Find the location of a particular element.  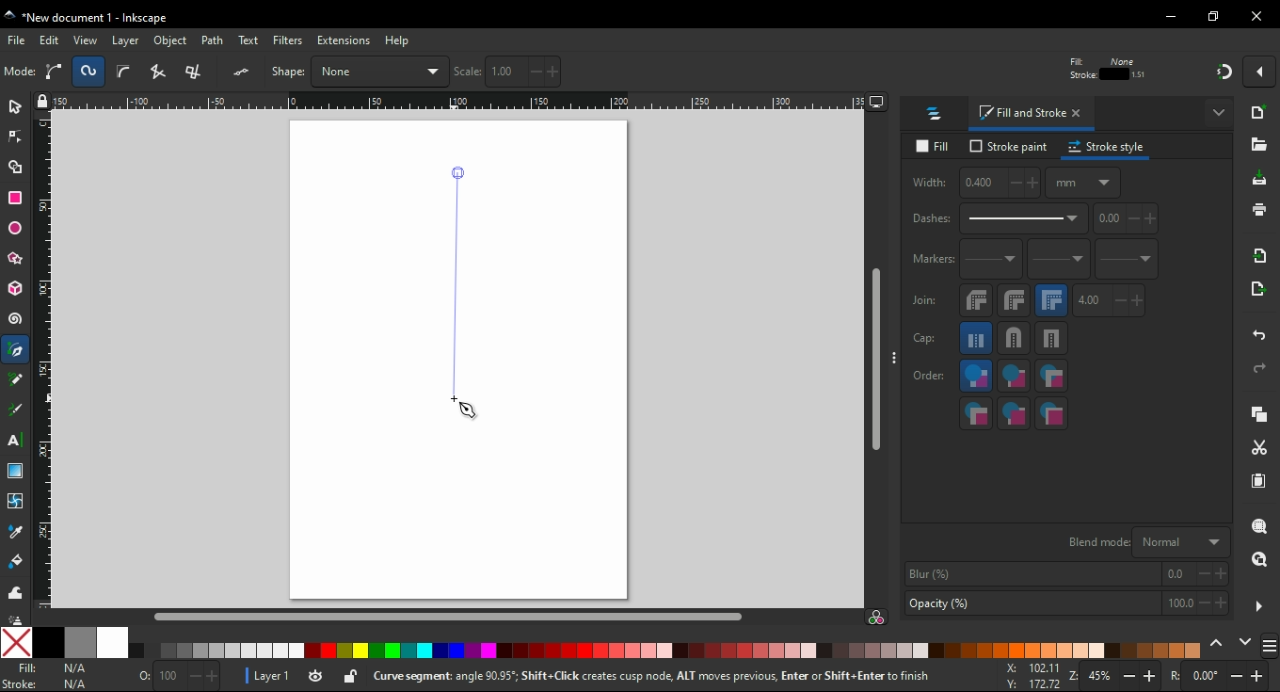

open file dialogue is located at coordinates (1259, 148).